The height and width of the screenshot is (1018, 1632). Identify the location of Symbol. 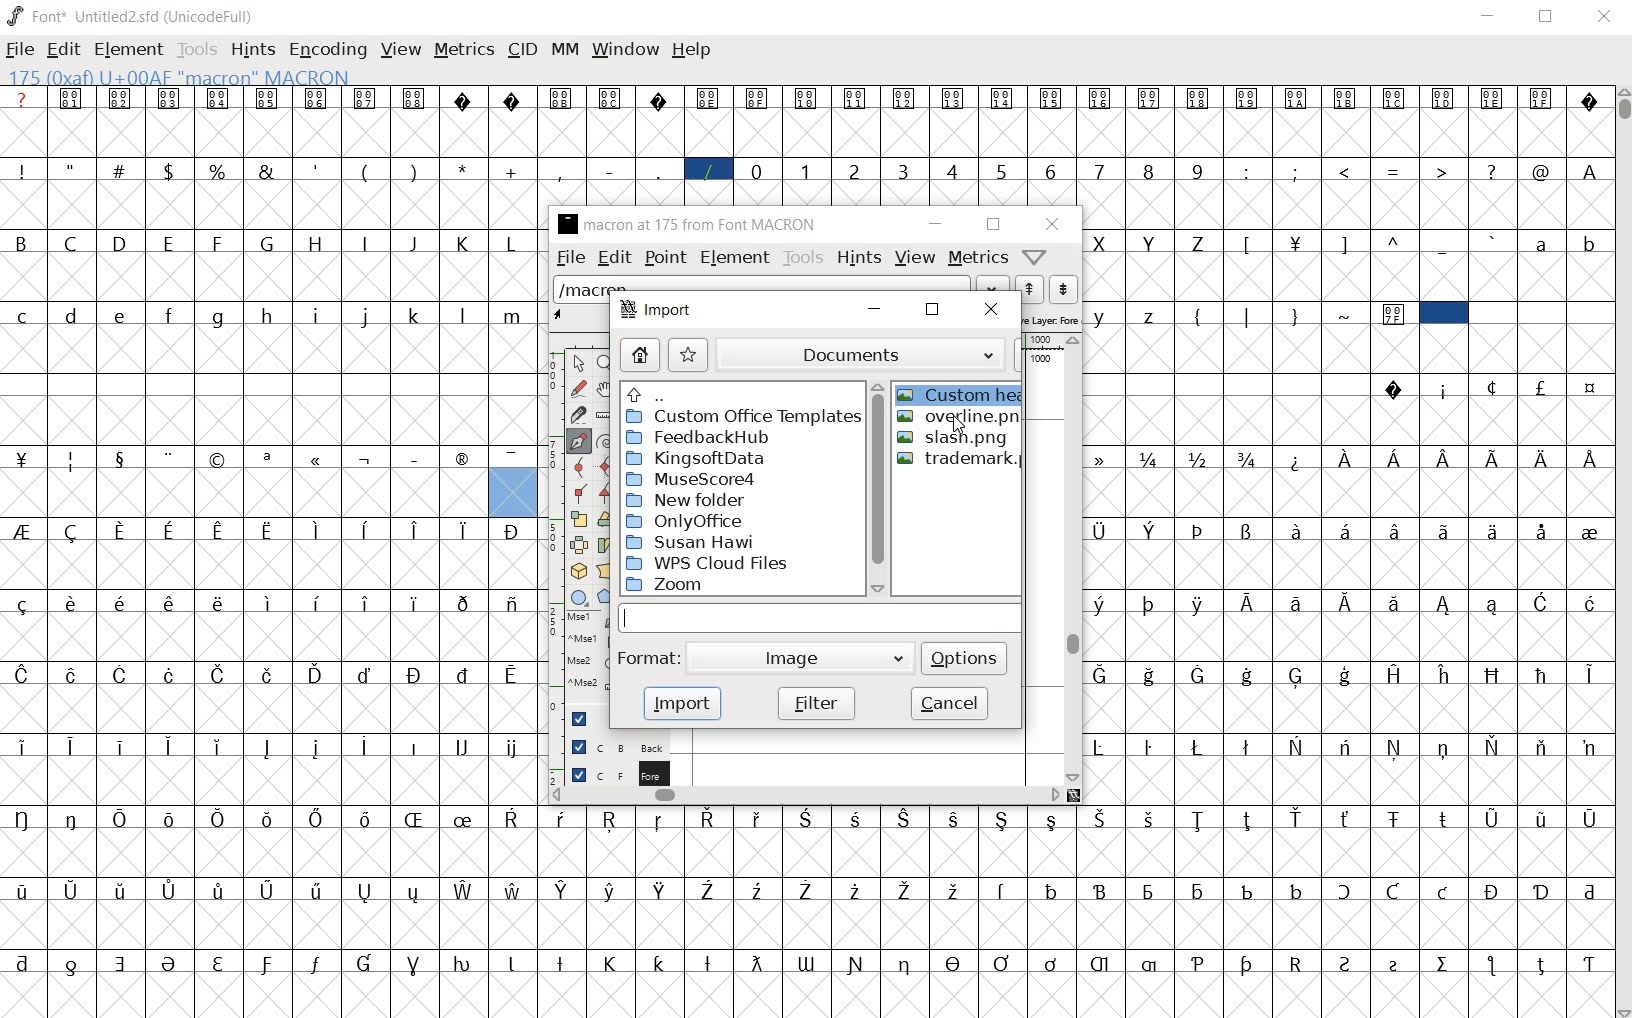
(1492, 965).